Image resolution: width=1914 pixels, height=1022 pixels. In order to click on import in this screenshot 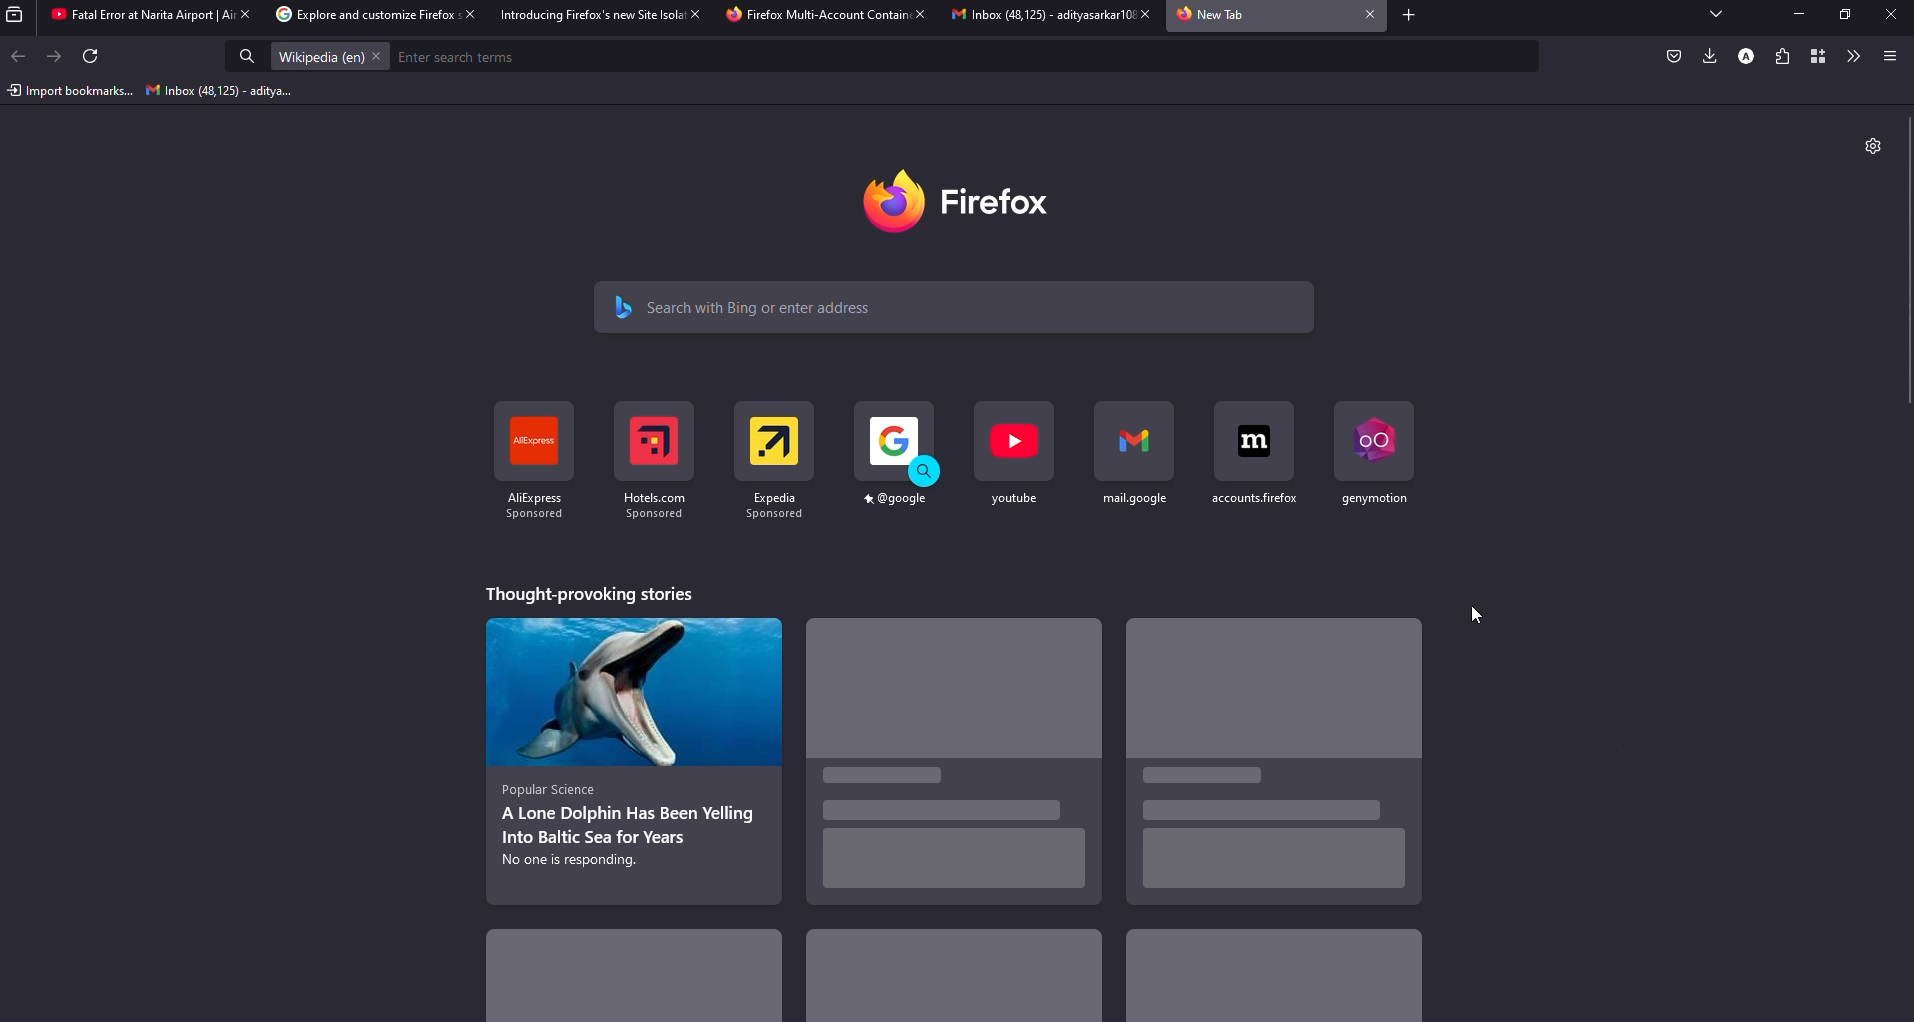, I will do `click(70, 91)`.